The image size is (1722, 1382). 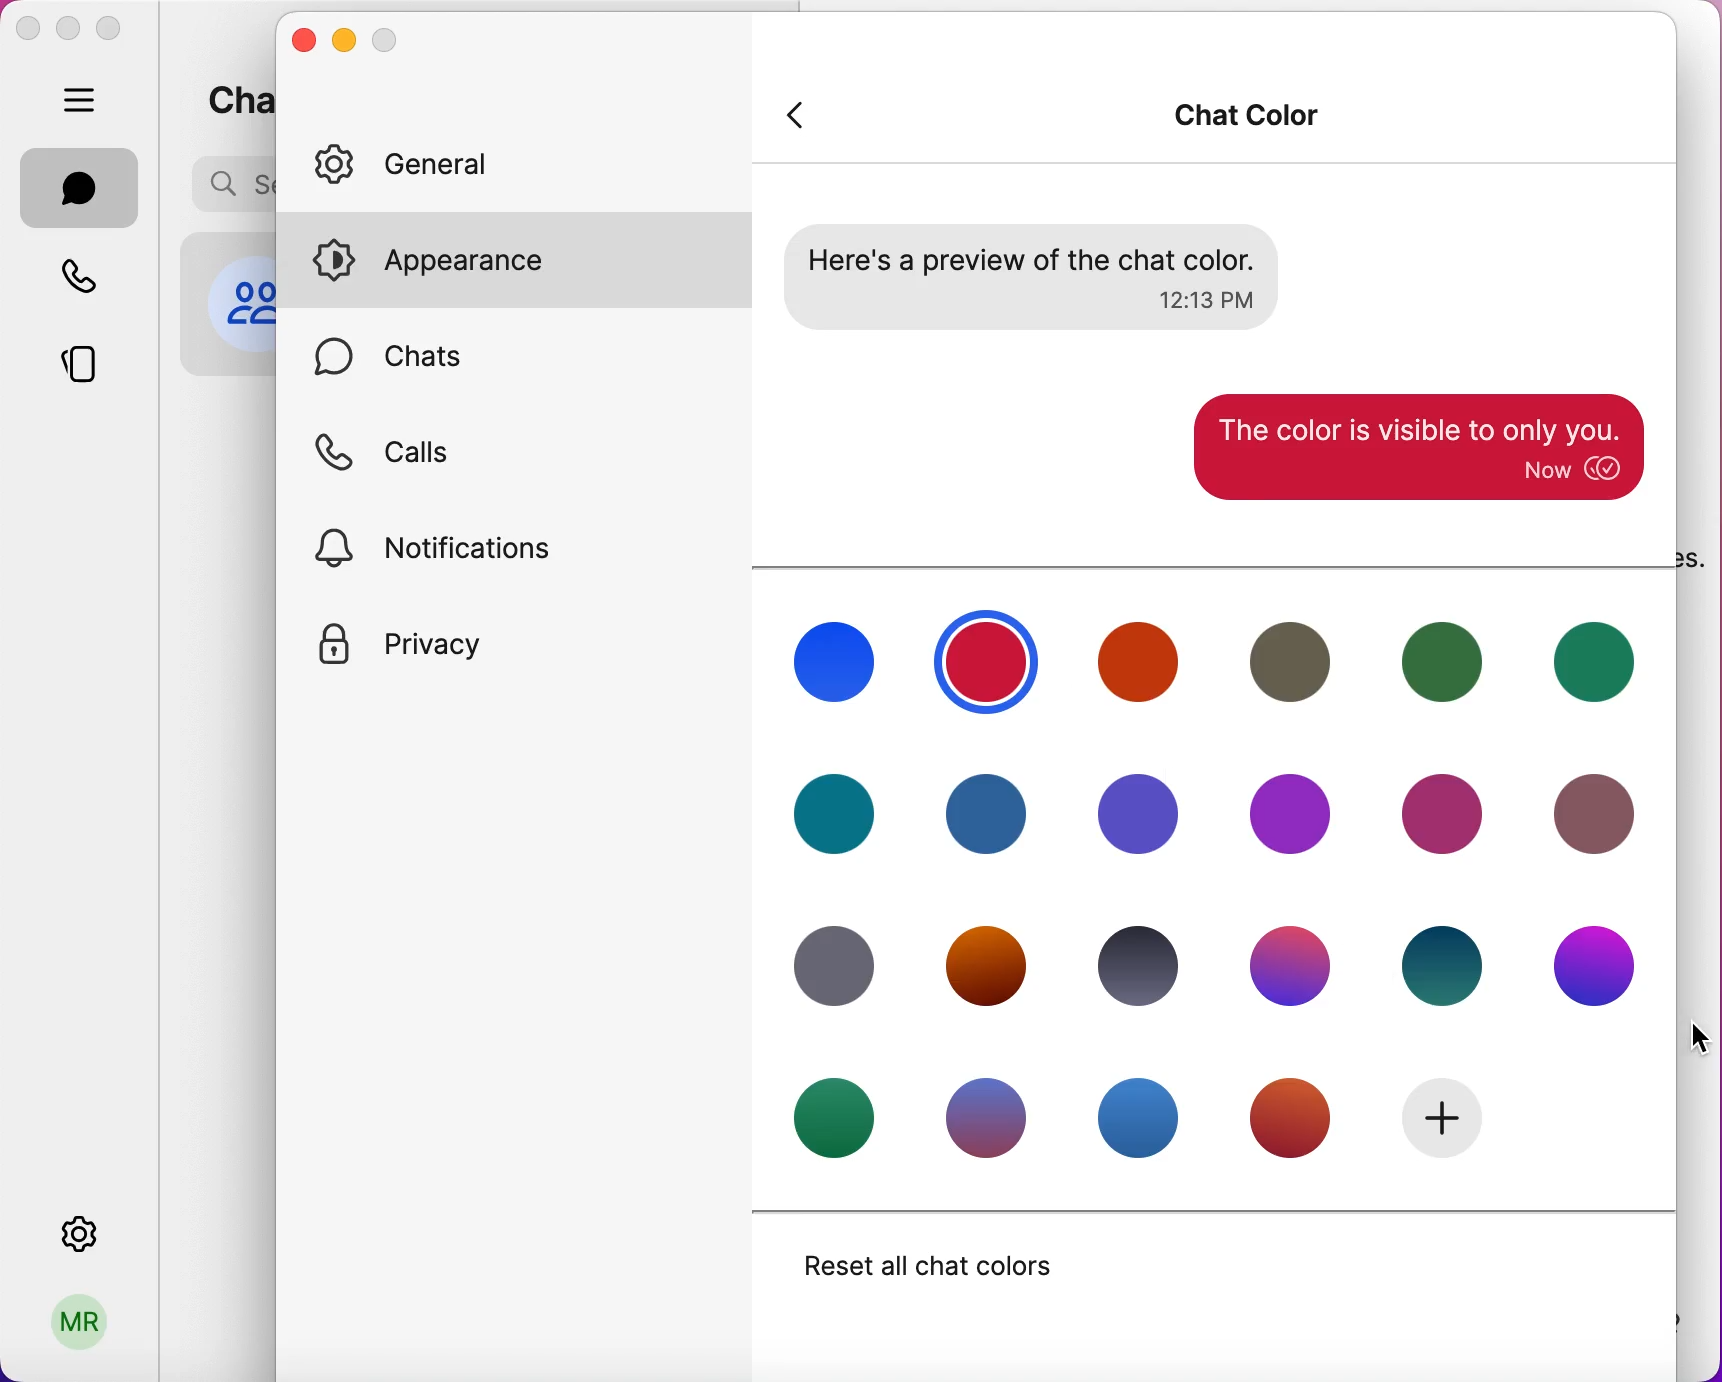 I want to click on general, so click(x=456, y=163).